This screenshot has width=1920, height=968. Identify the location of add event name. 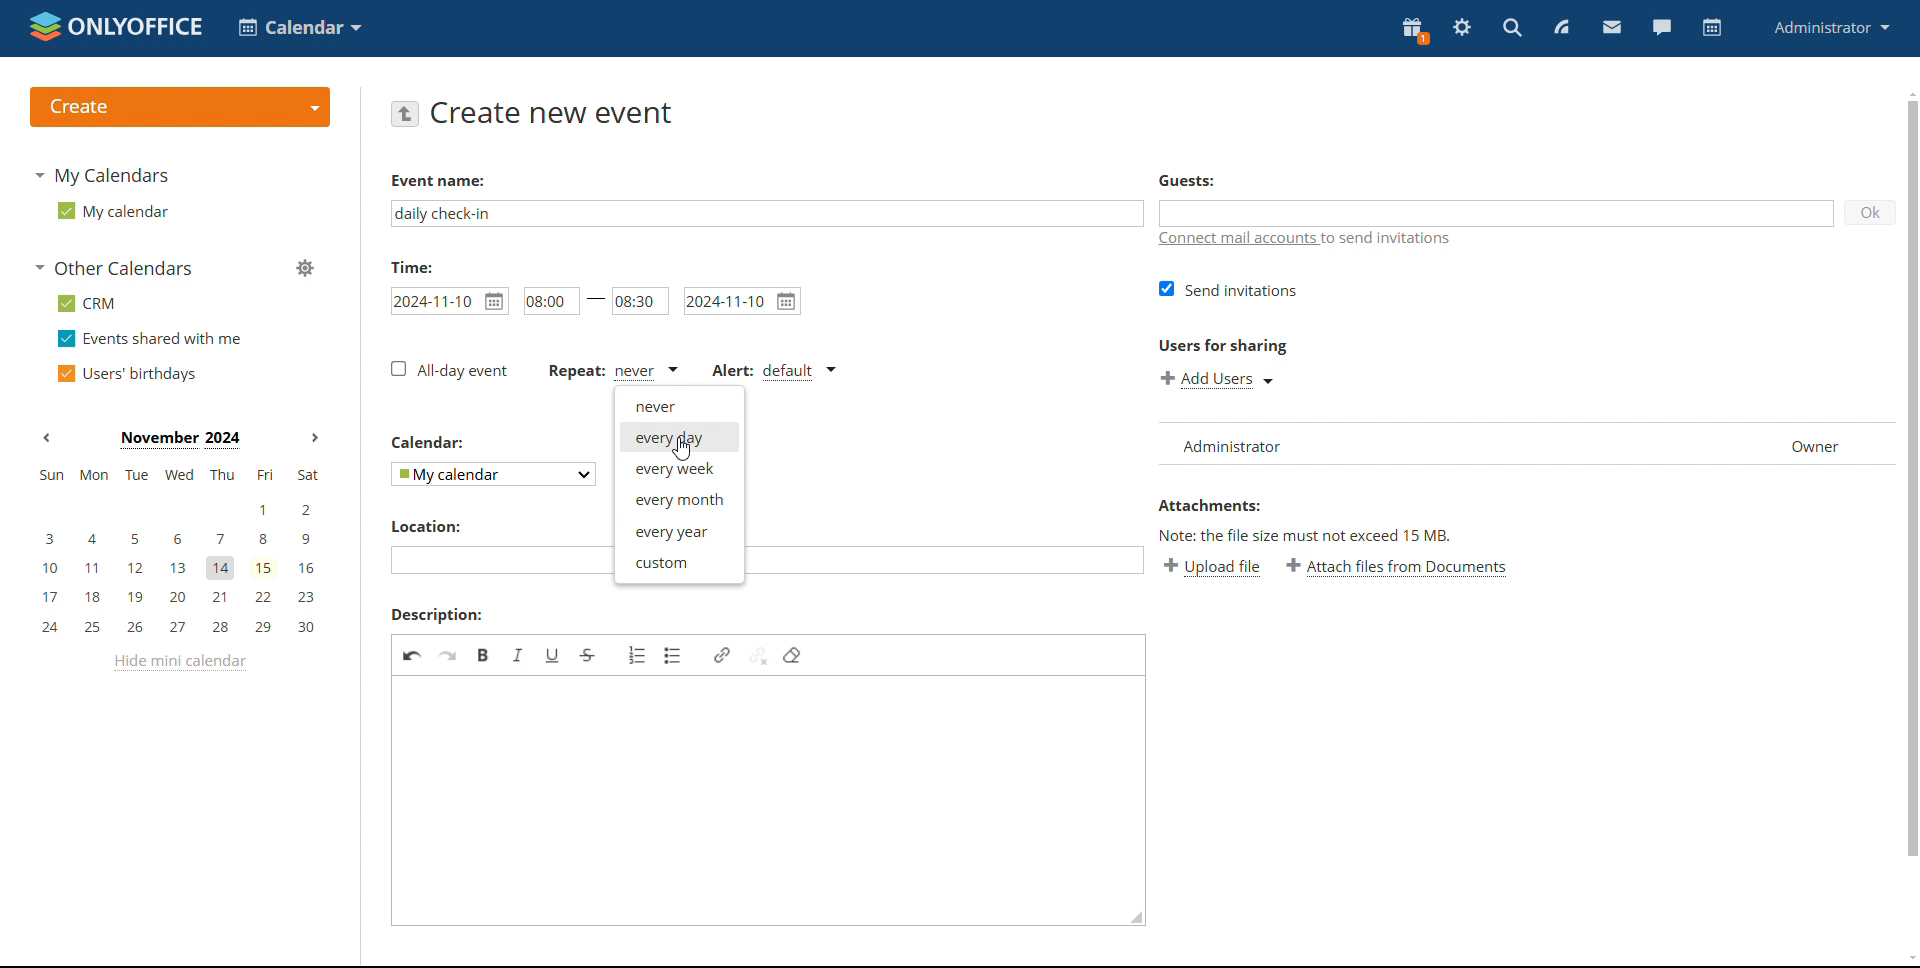
(766, 213).